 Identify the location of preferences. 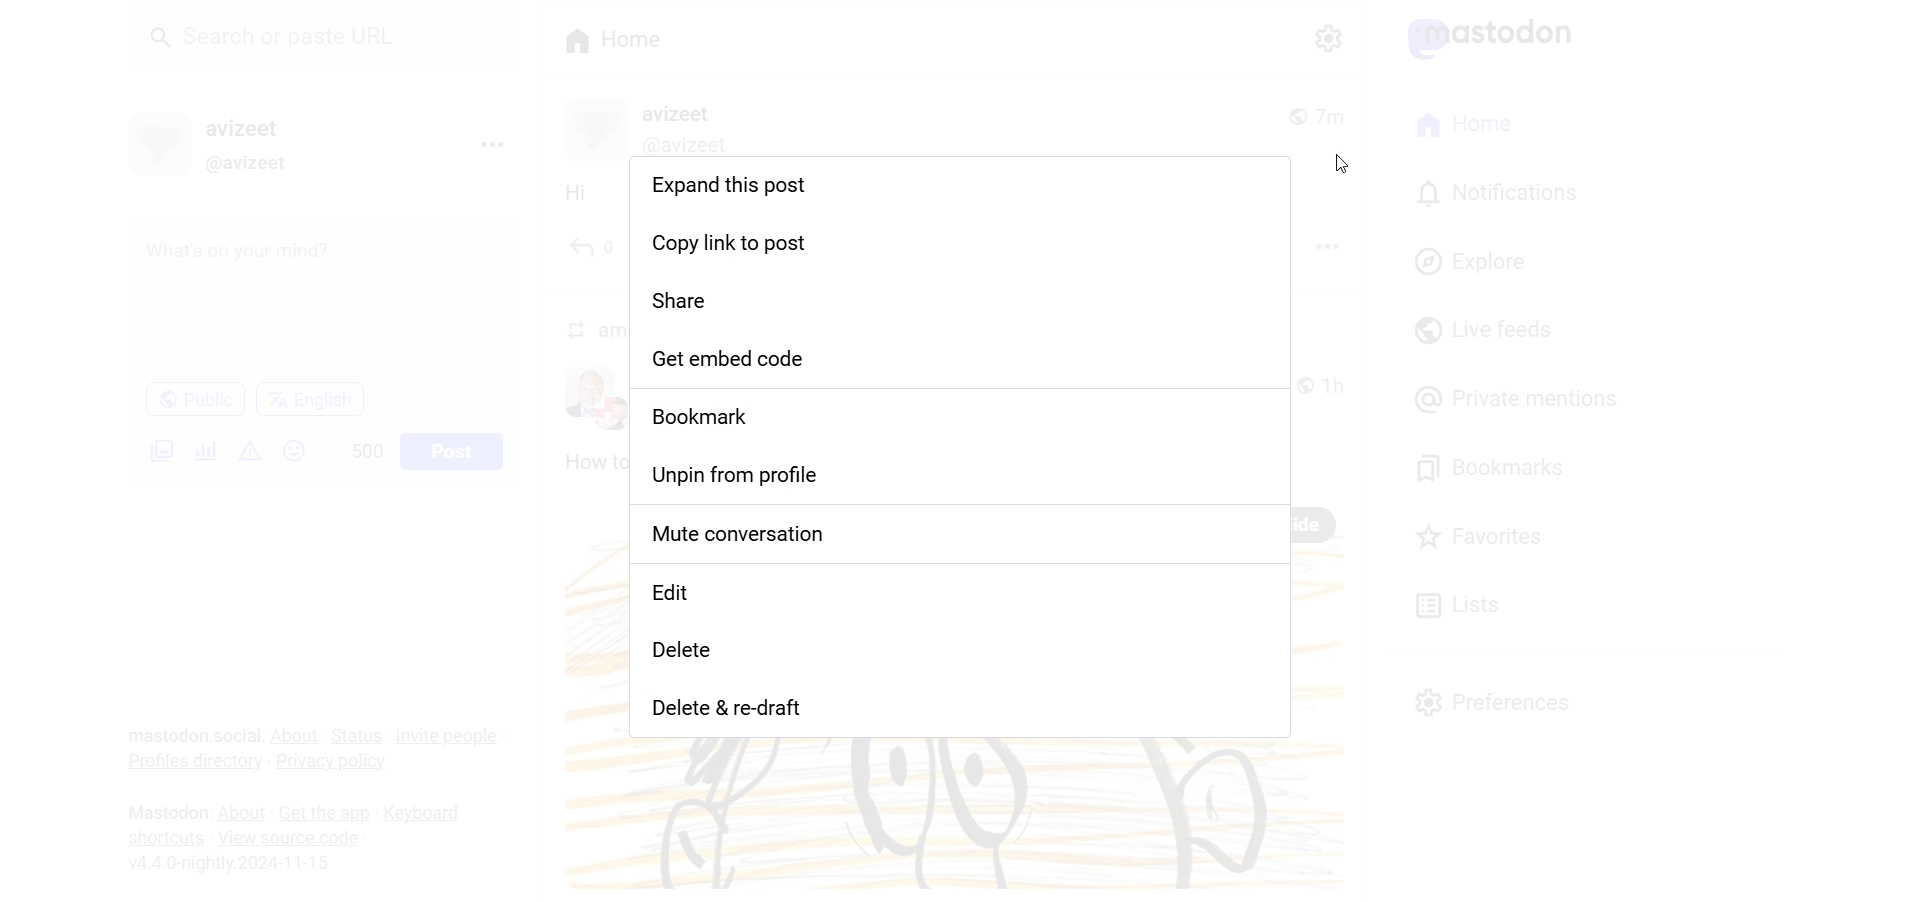
(1496, 700).